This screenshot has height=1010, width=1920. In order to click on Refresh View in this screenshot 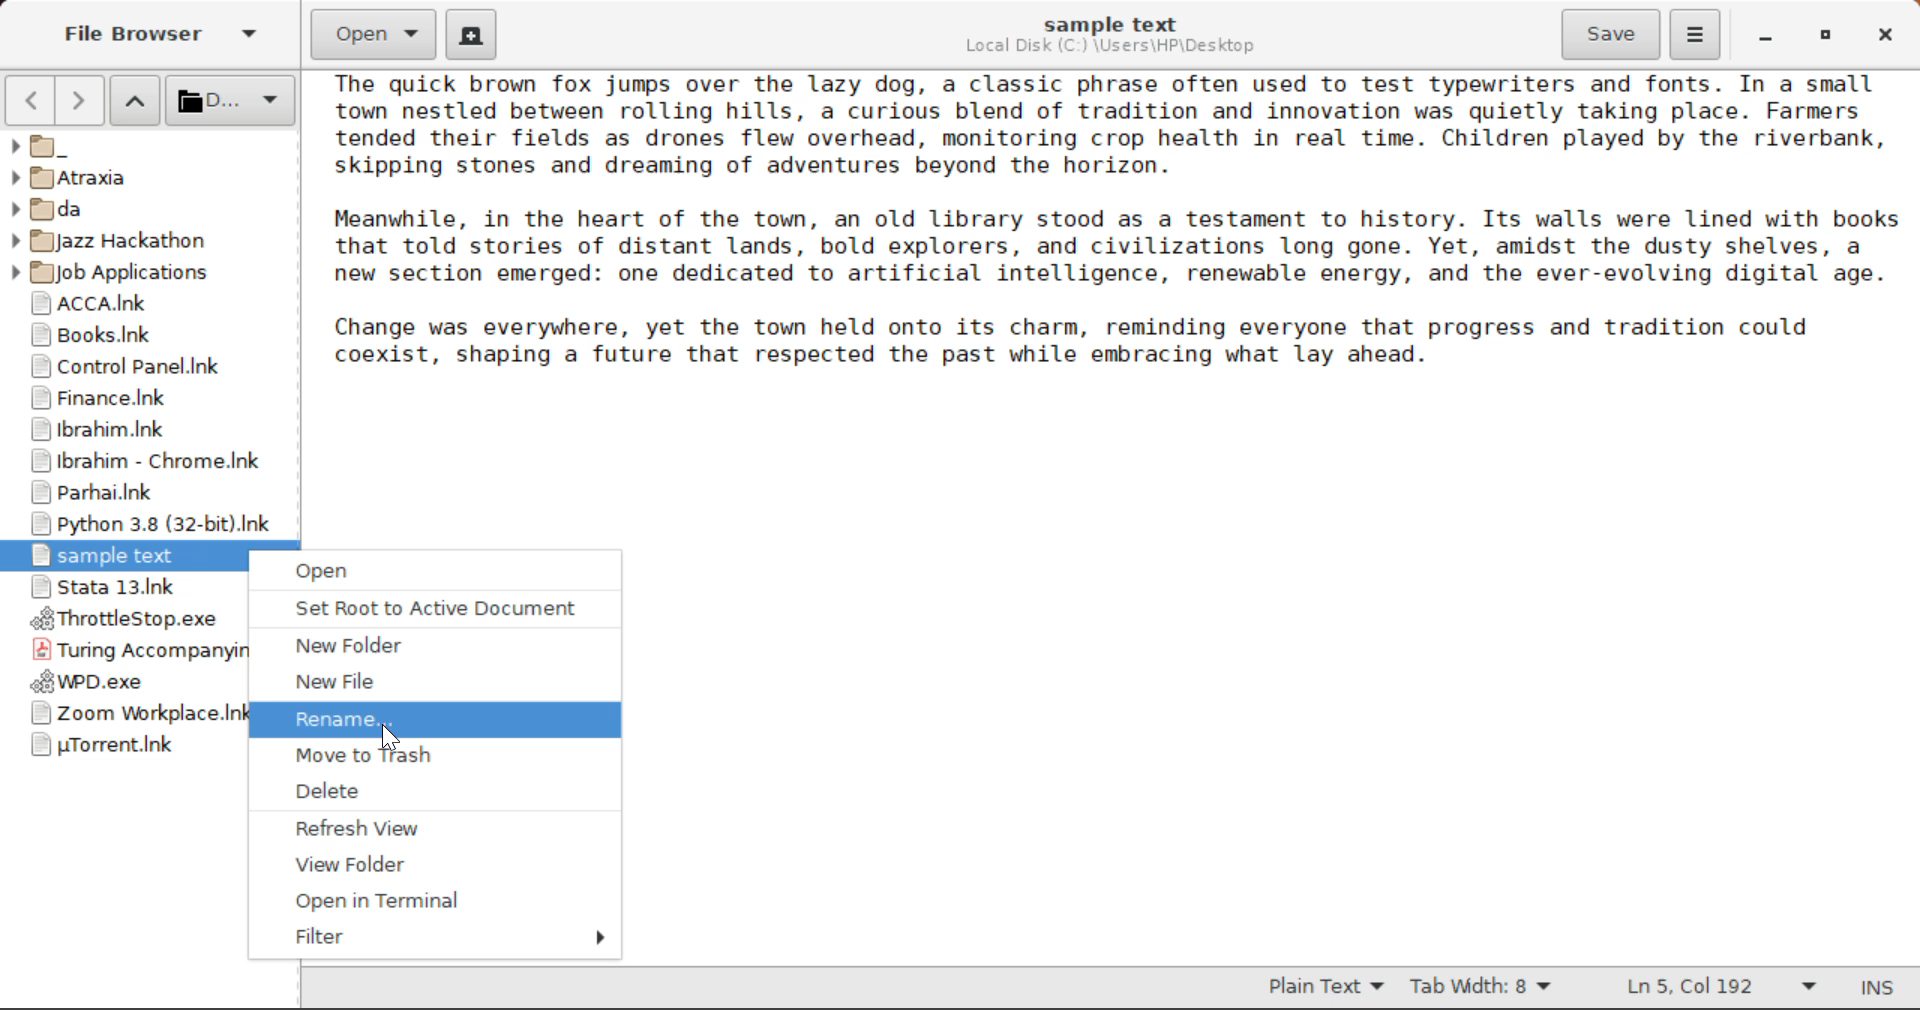, I will do `click(425, 827)`.